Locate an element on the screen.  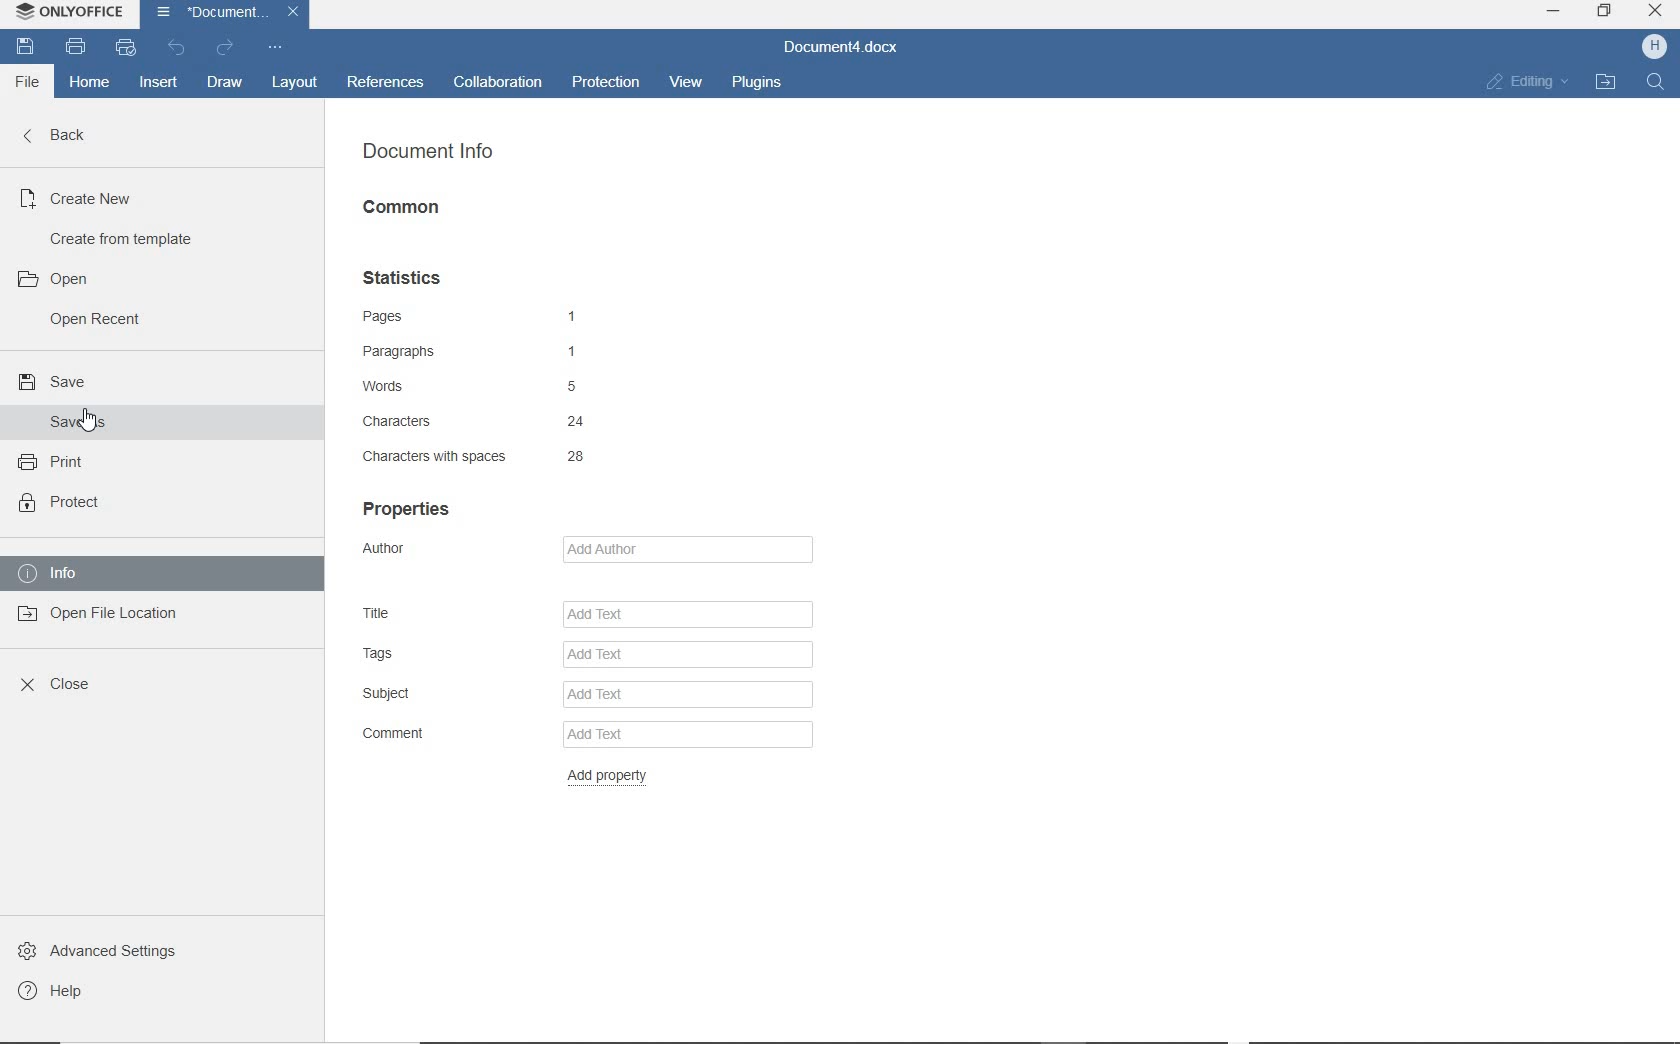
comment is located at coordinates (425, 735).